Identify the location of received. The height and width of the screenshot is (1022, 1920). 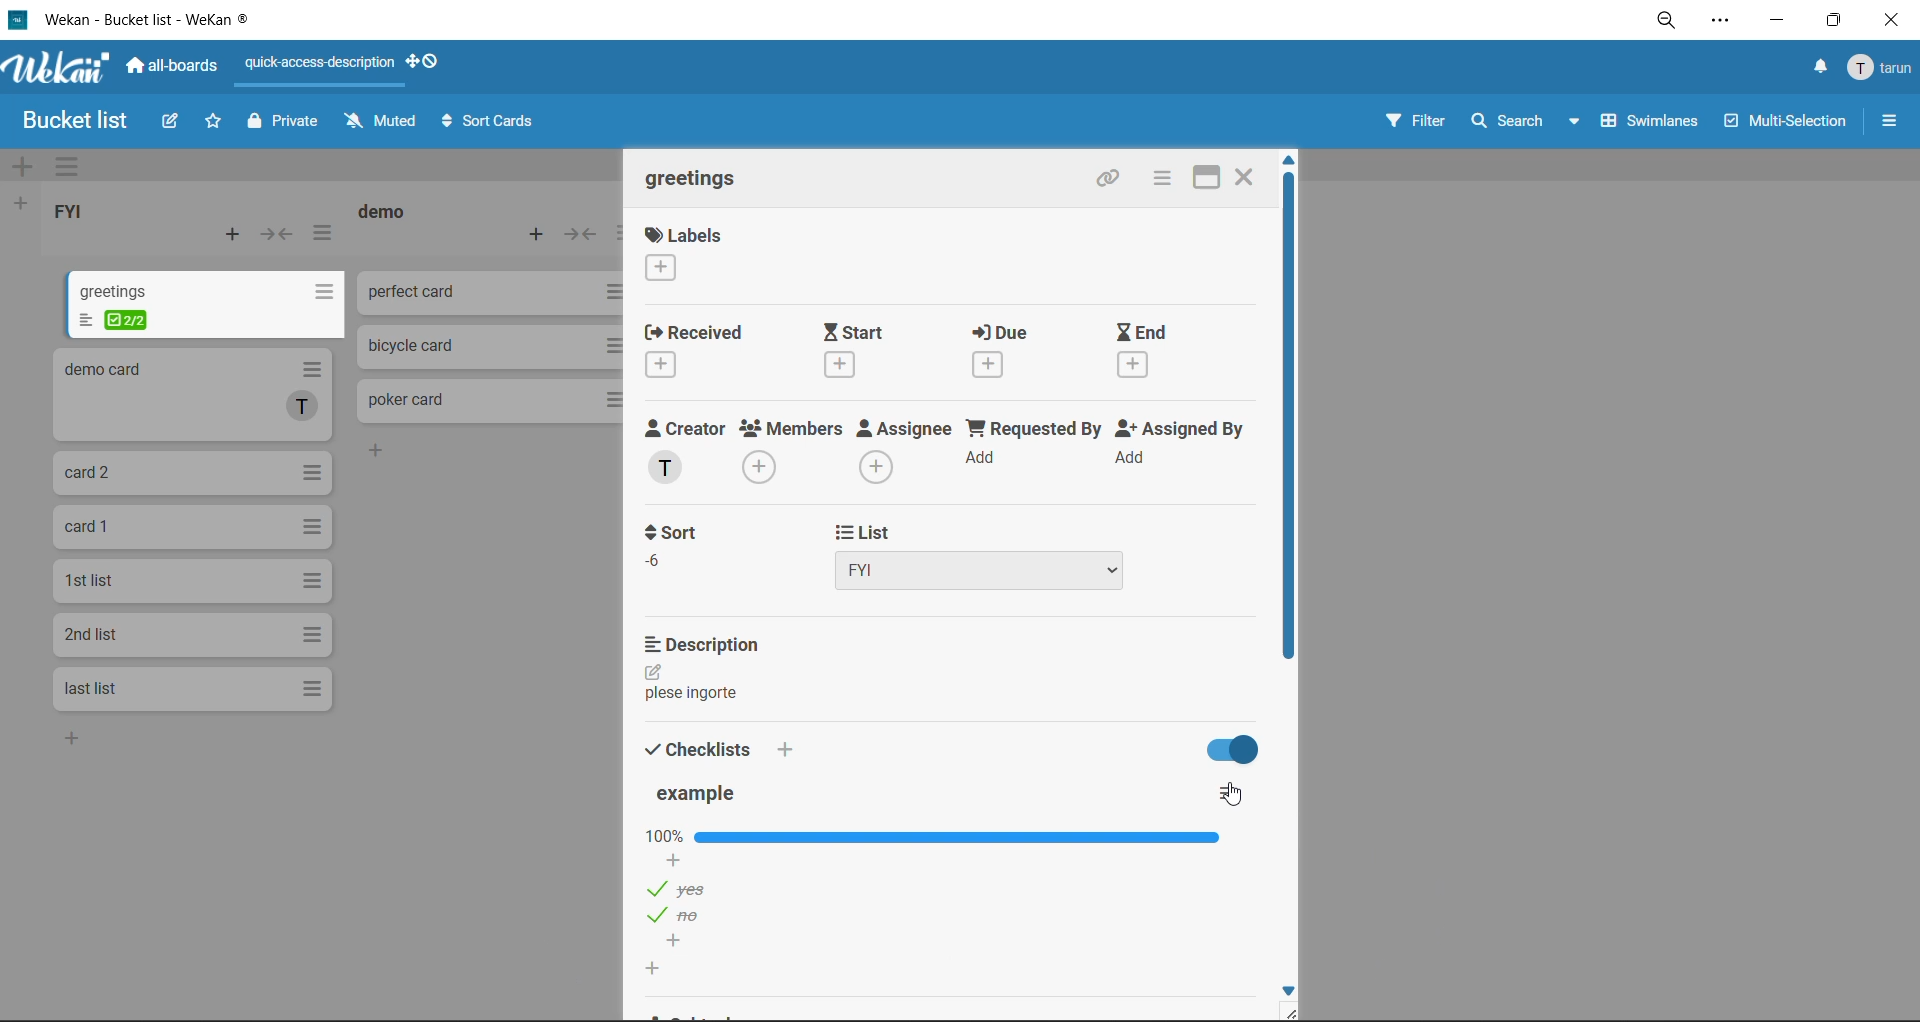
(690, 351).